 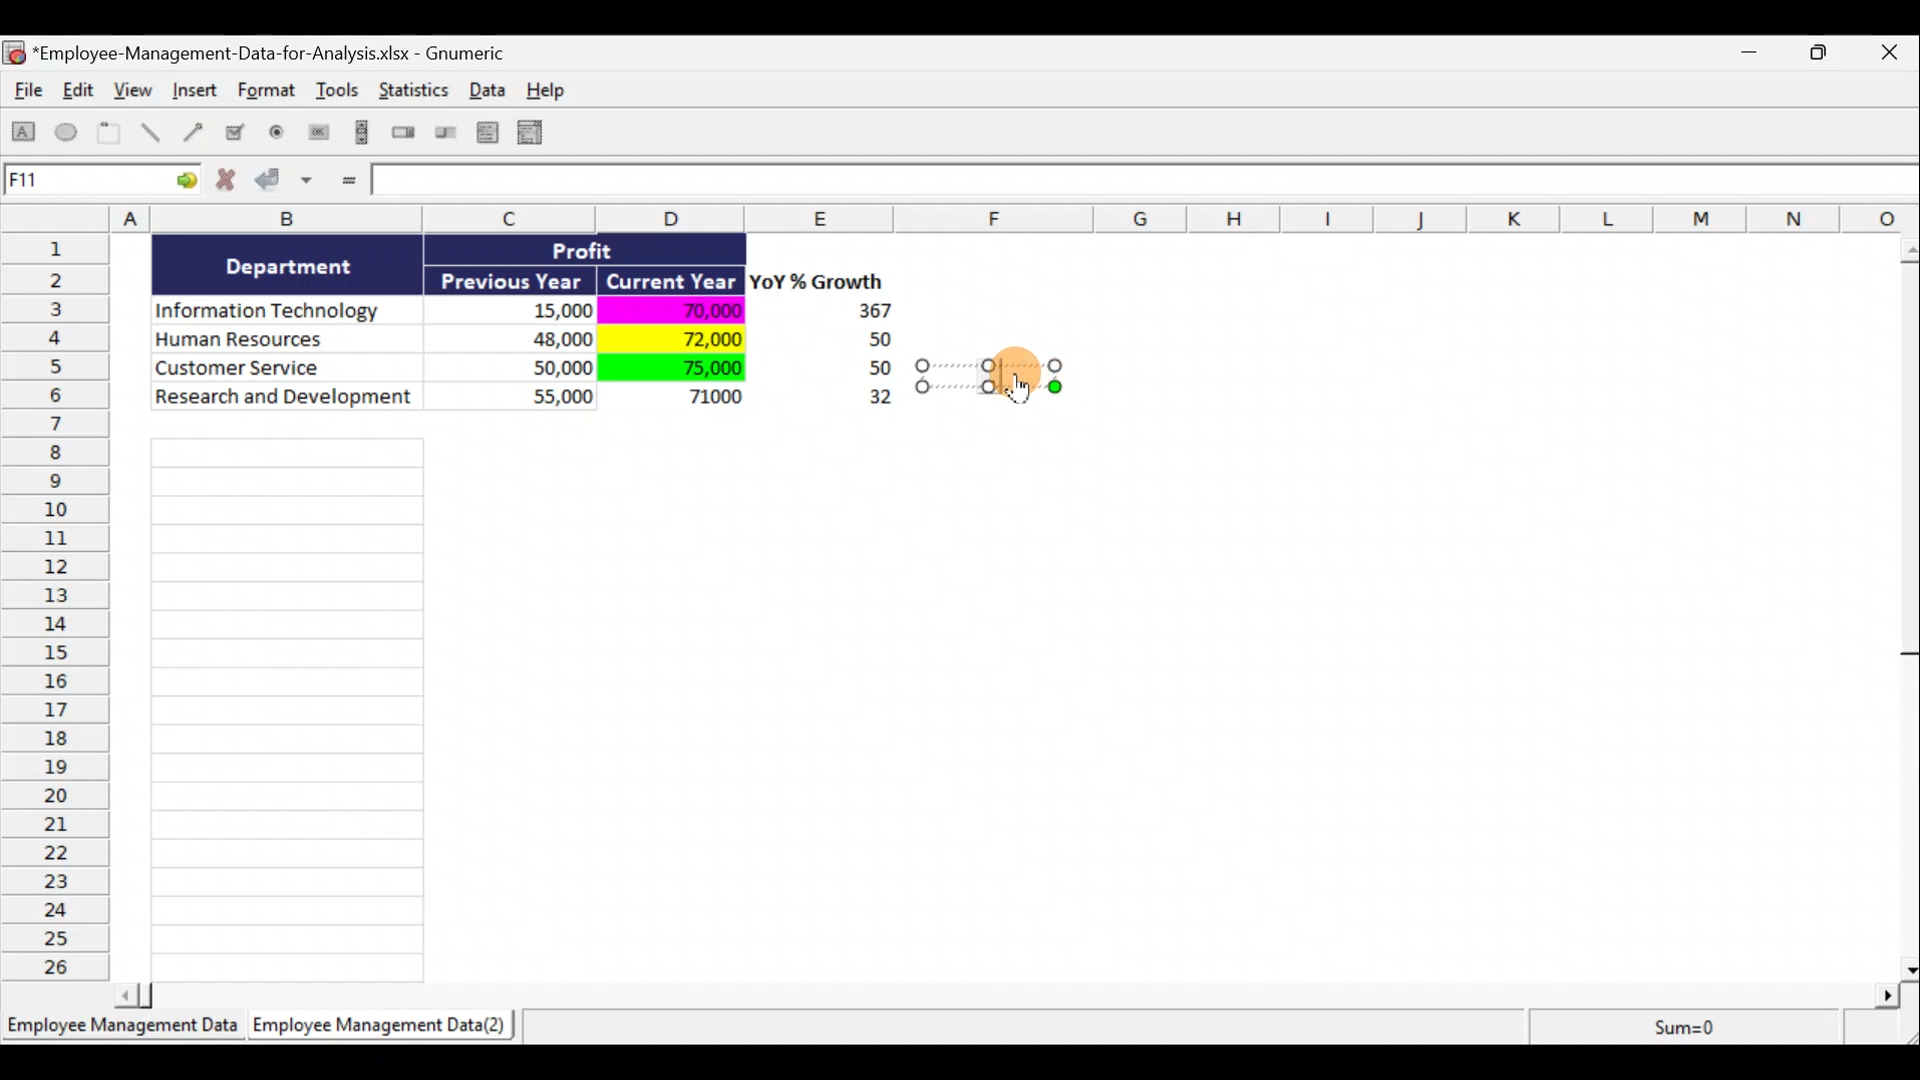 What do you see at coordinates (278, 135) in the screenshot?
I see `Create a radio button` at bounding box center [278, 135].